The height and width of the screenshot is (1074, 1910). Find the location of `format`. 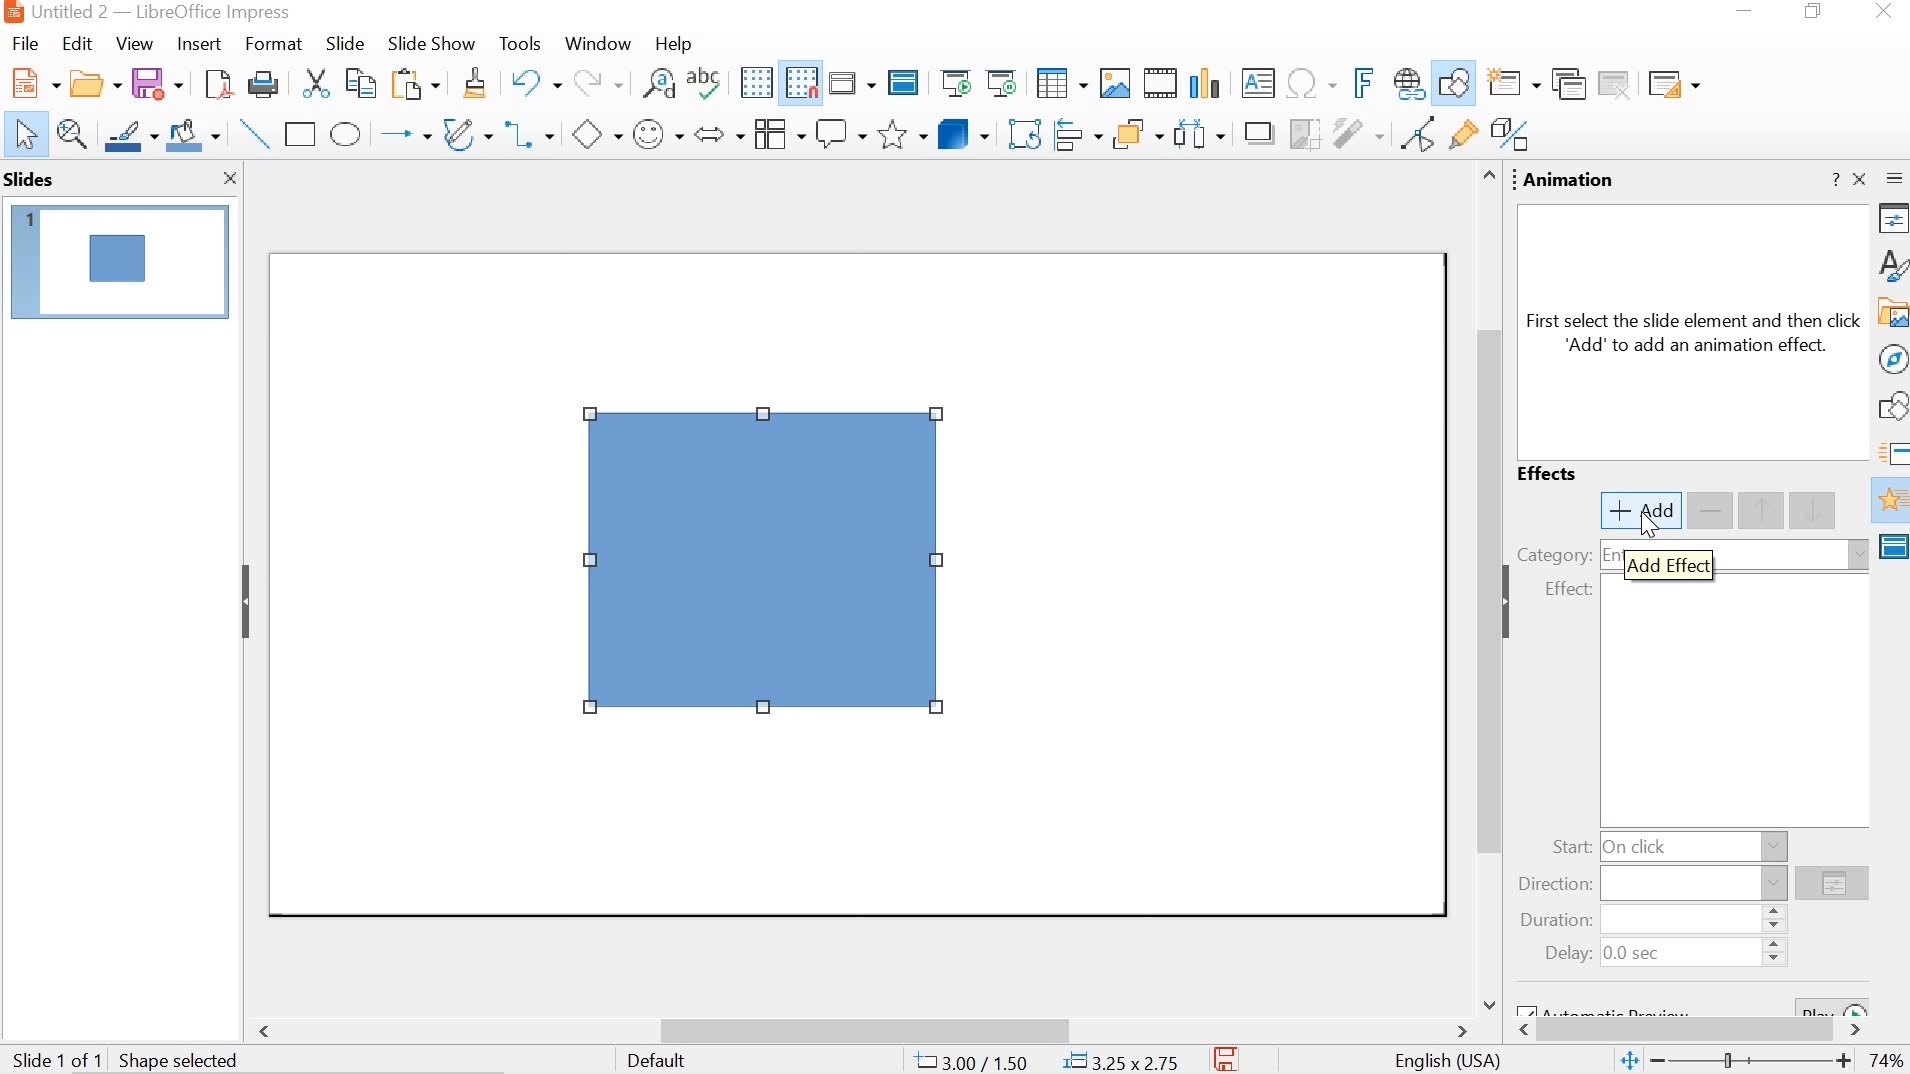

format is located at coordinates (272, 44).